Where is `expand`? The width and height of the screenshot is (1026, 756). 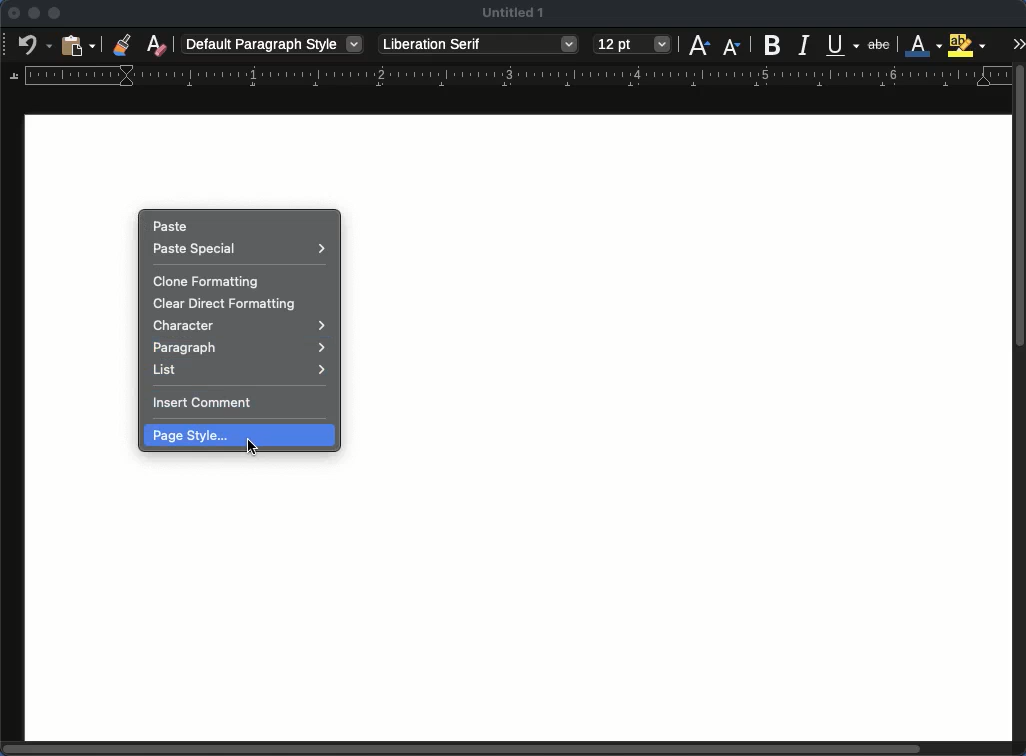
expand is located at coordinates (1018, 45).